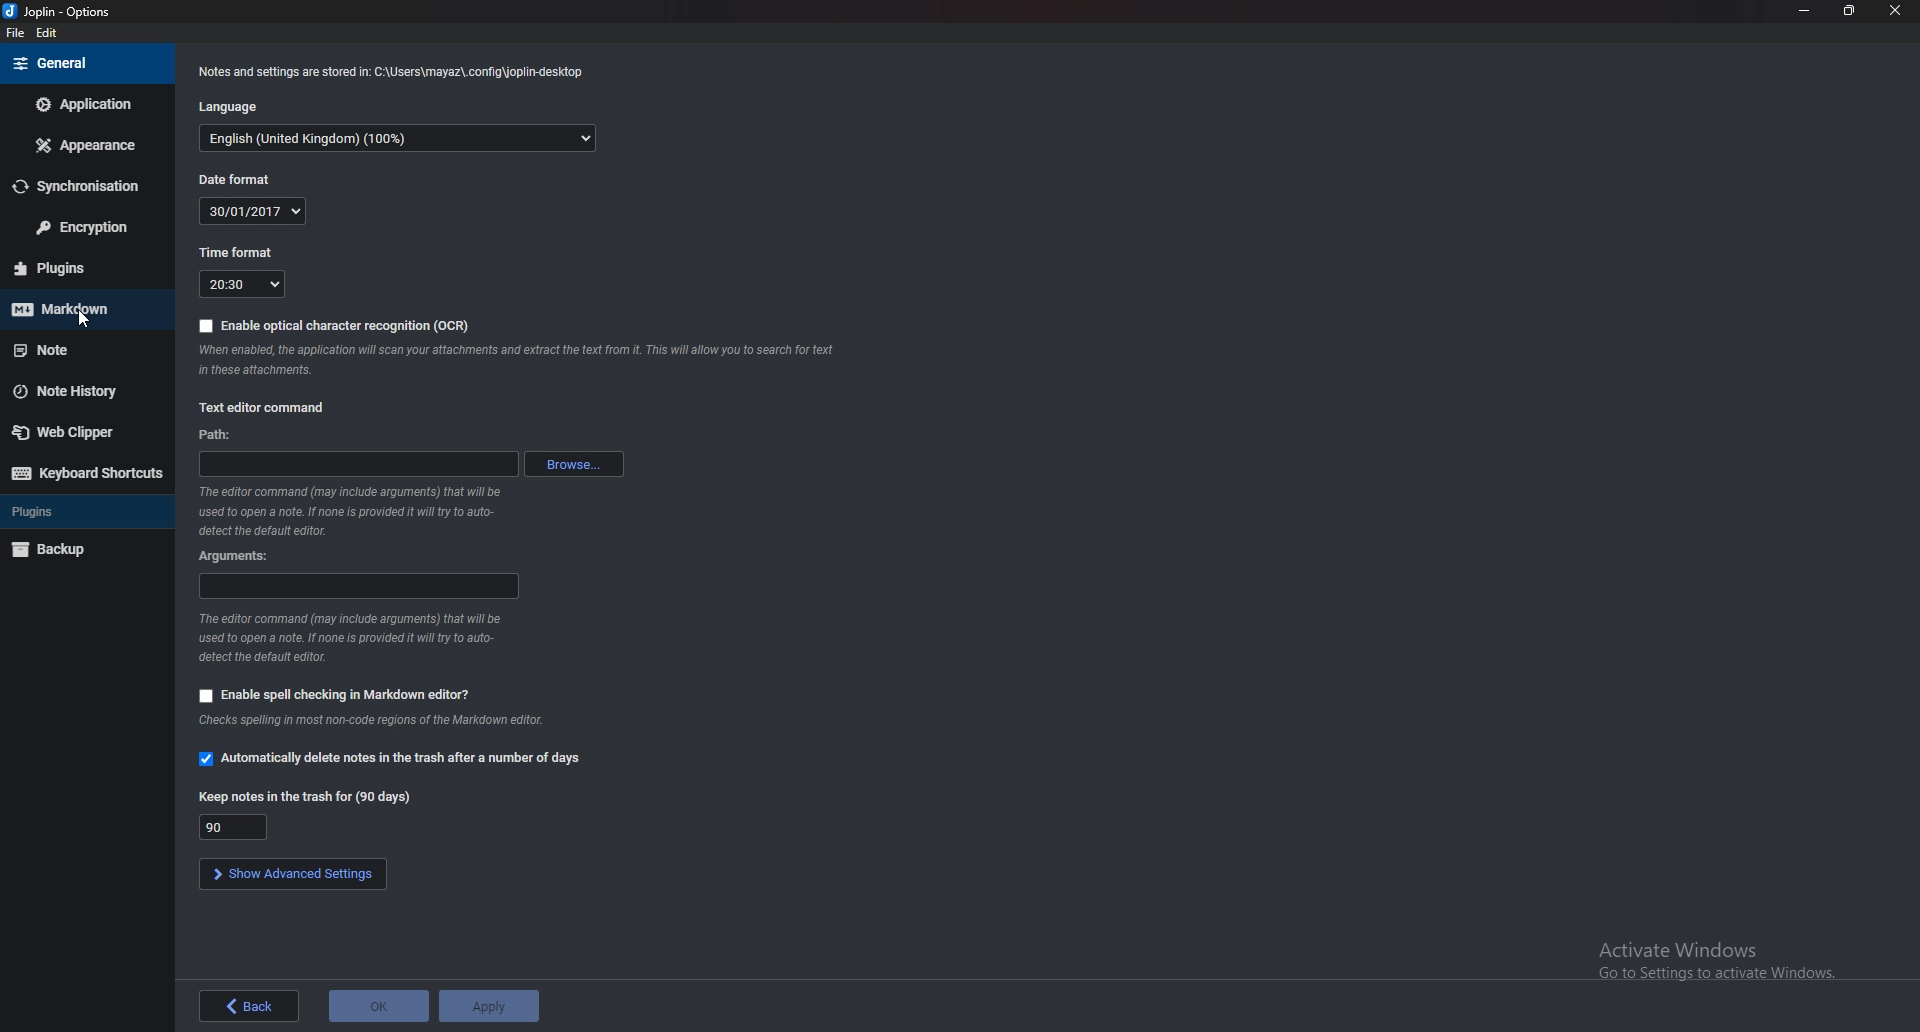 The image size is (1920, 1032). I want to click on 30/01/2017(Date), so click(254, 210).